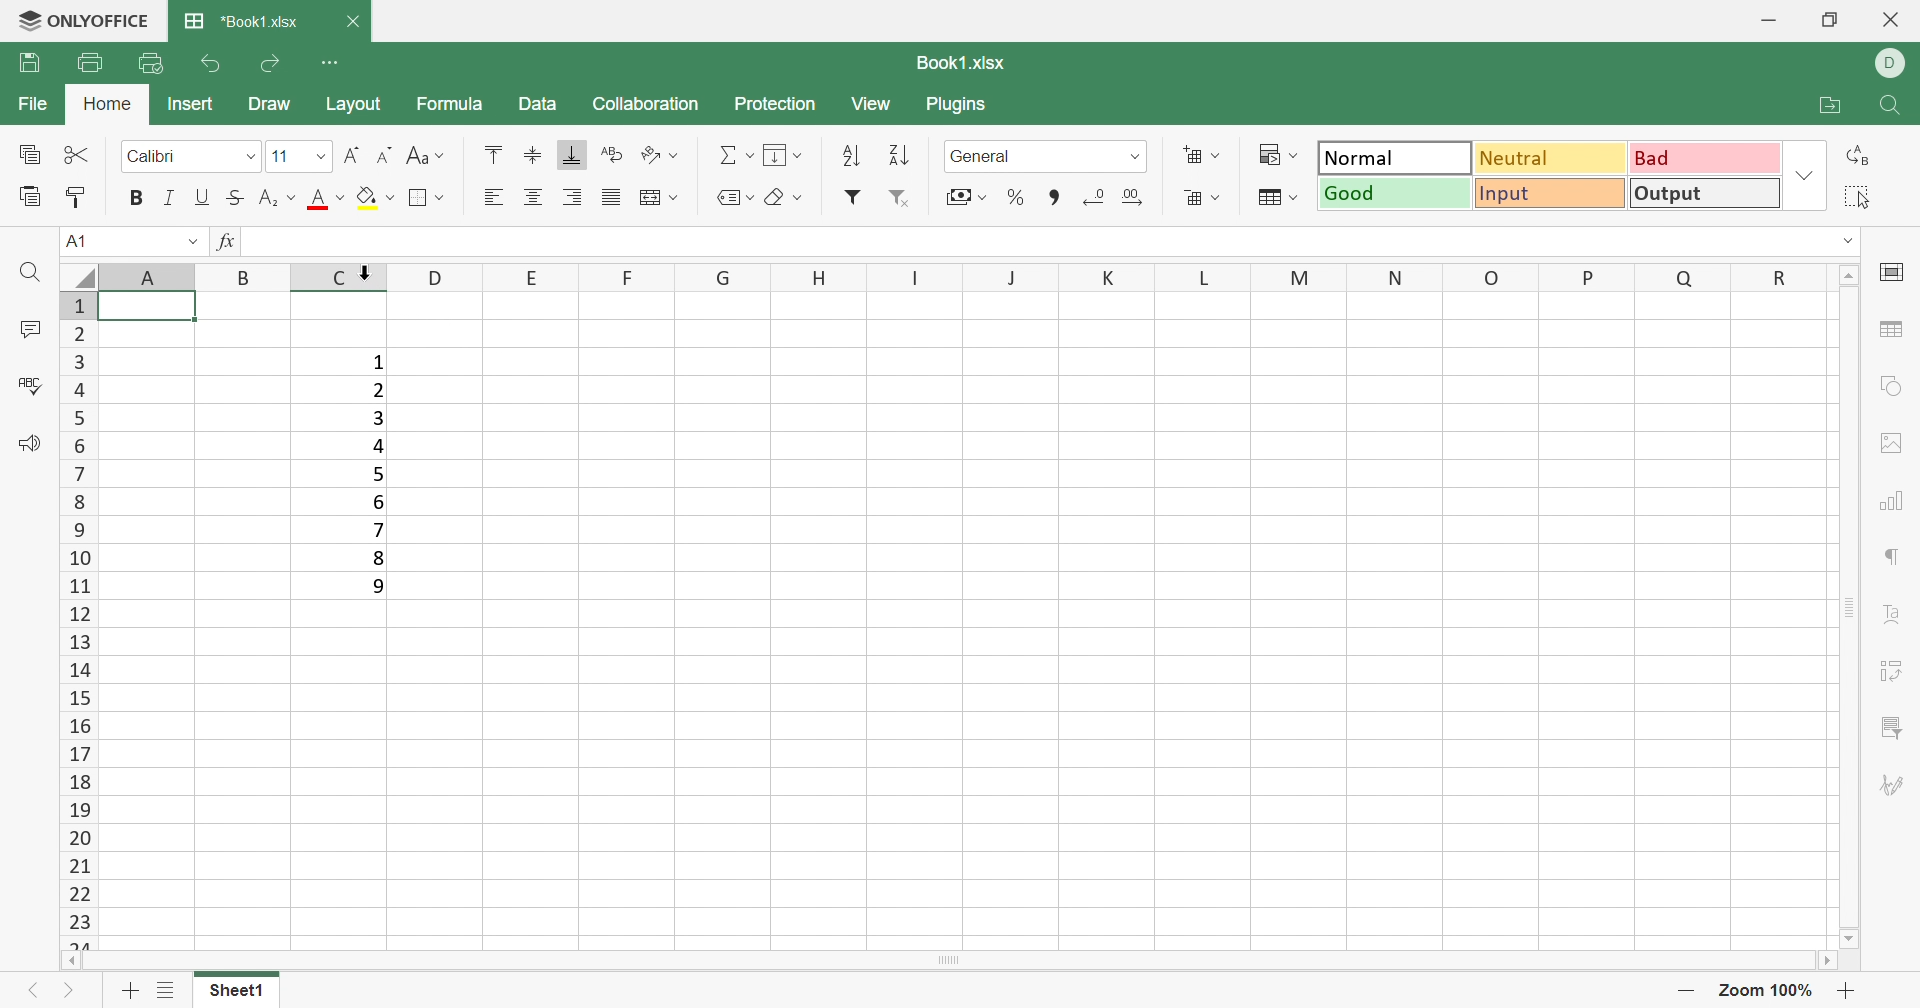 This screenshot has width=1920, height=1008. I want to click on Undo, so click(212, 66).